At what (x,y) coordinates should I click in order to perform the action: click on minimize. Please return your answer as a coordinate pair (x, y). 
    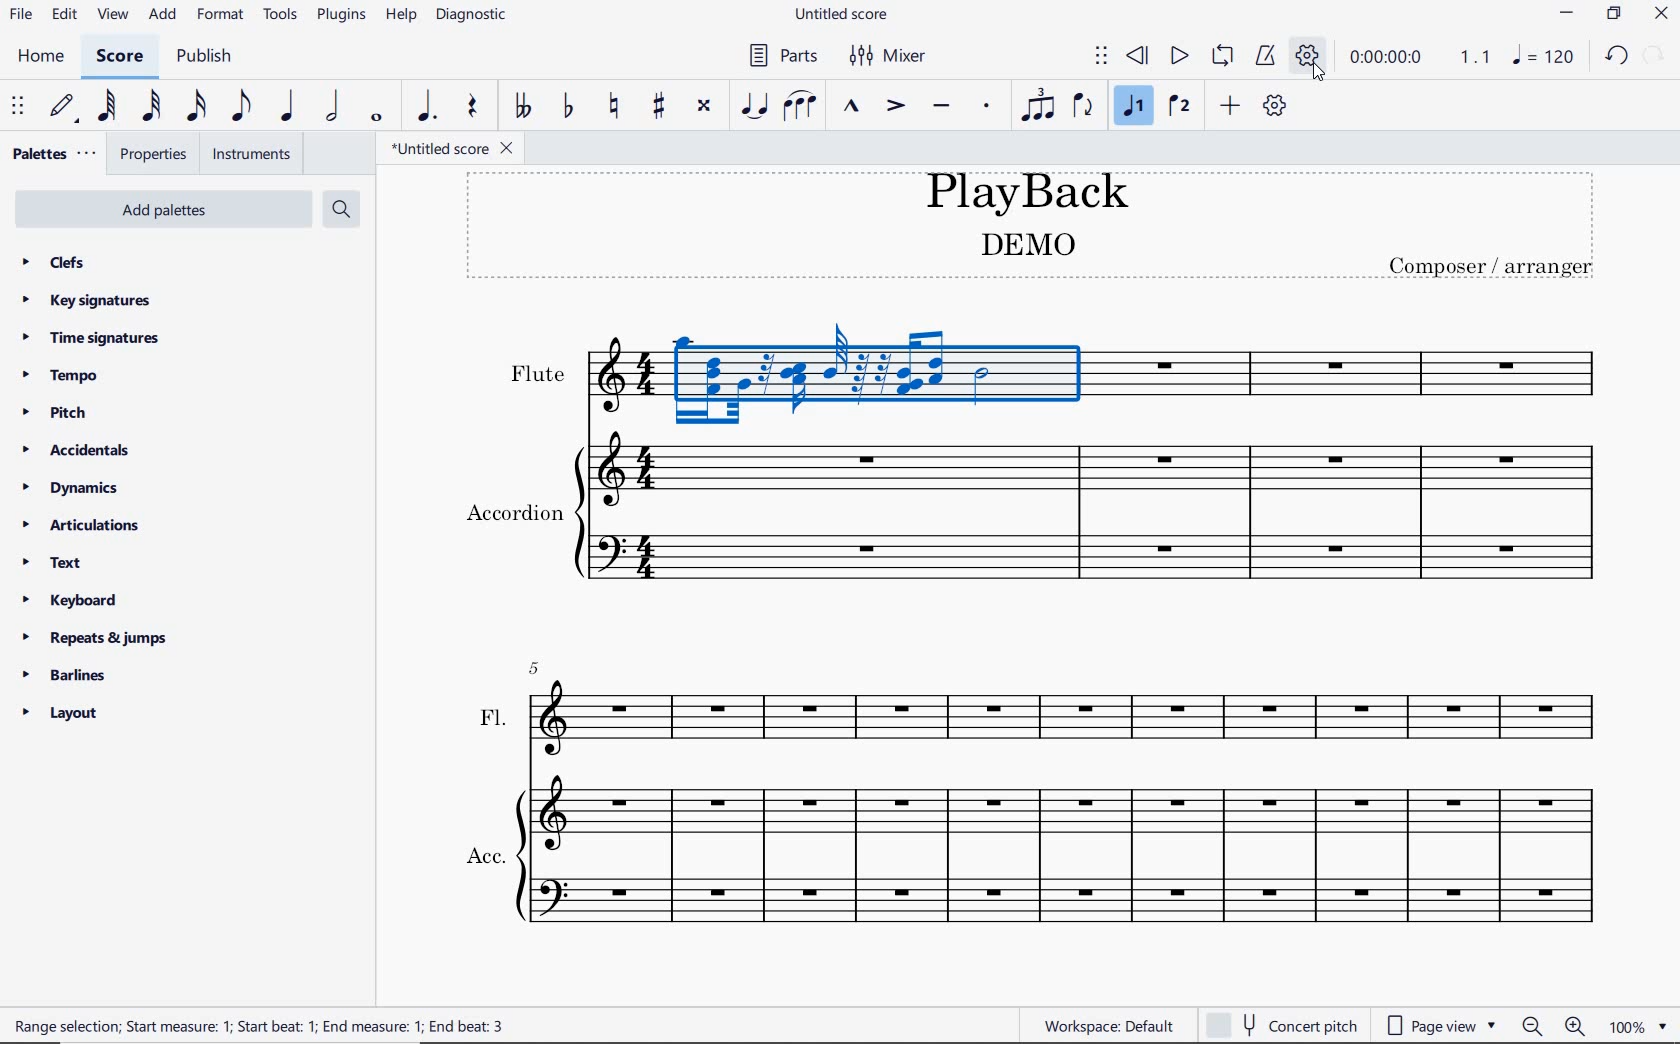
    Looking at the image, I should click on (1566, 10).